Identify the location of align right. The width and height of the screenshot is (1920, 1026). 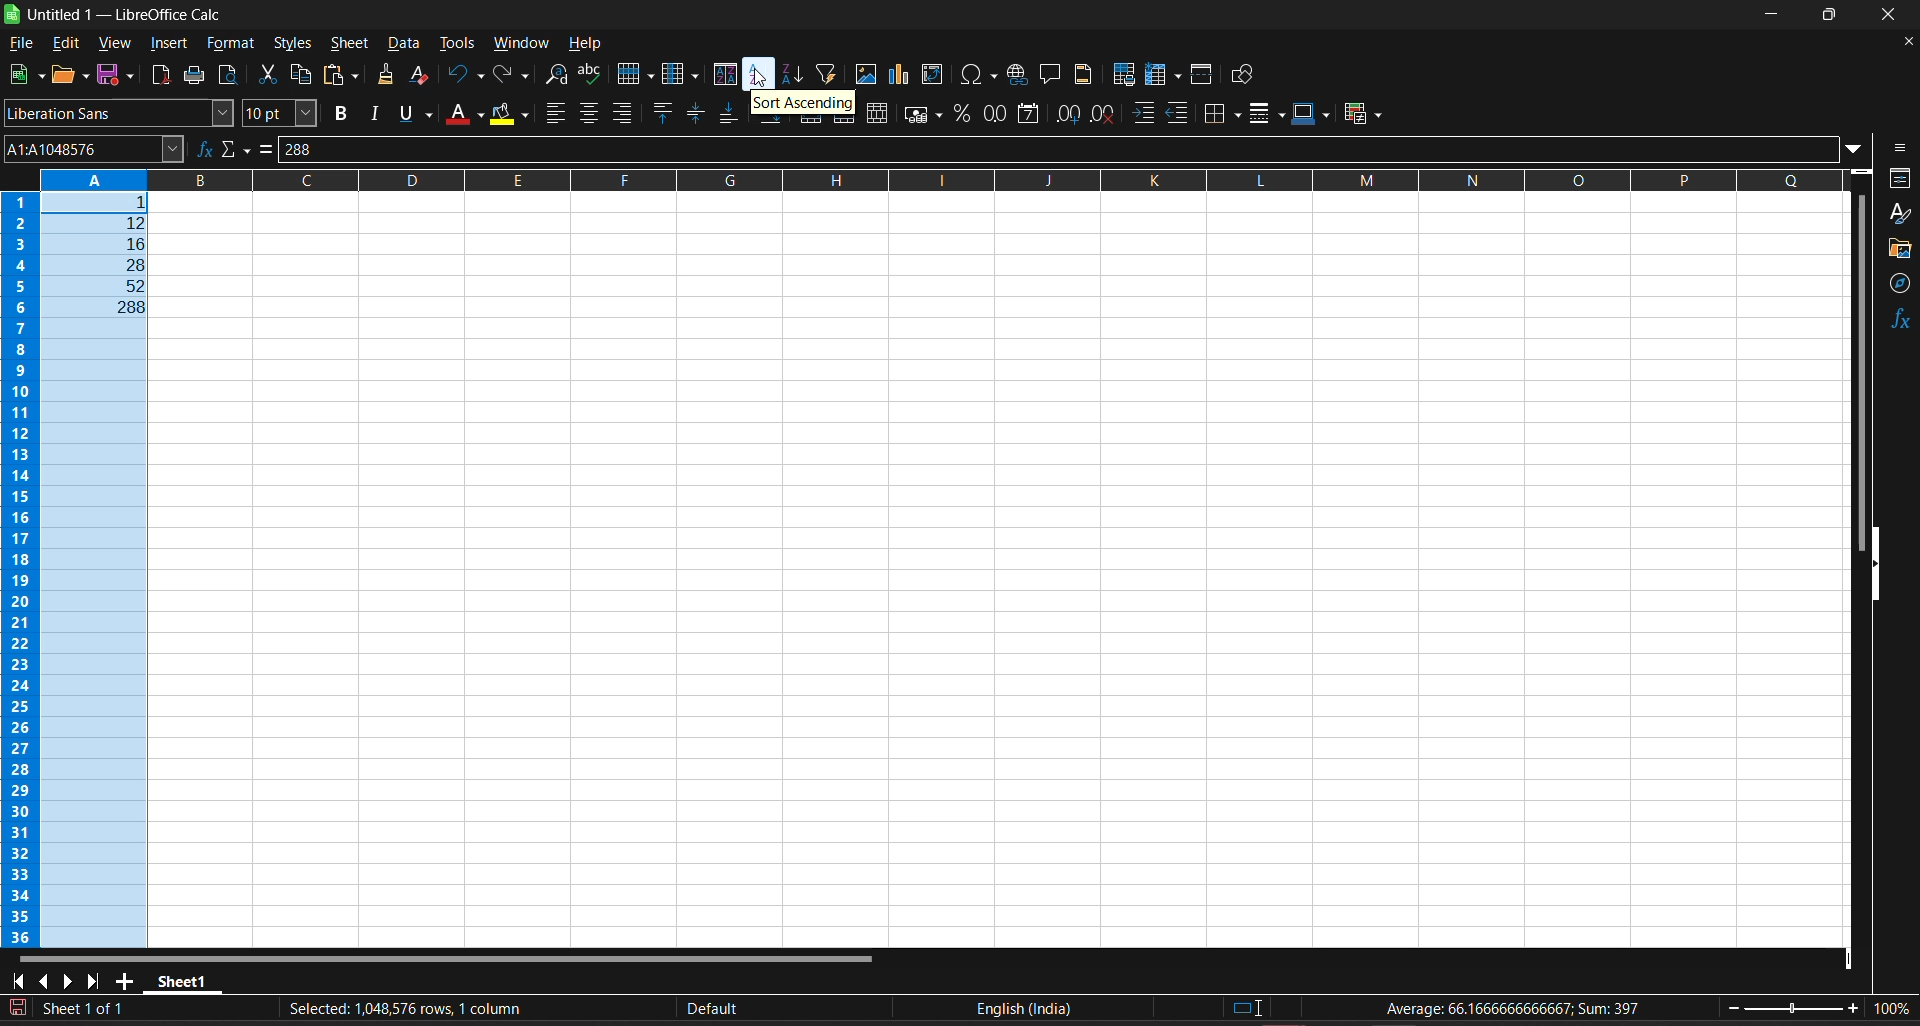
(624, 113).